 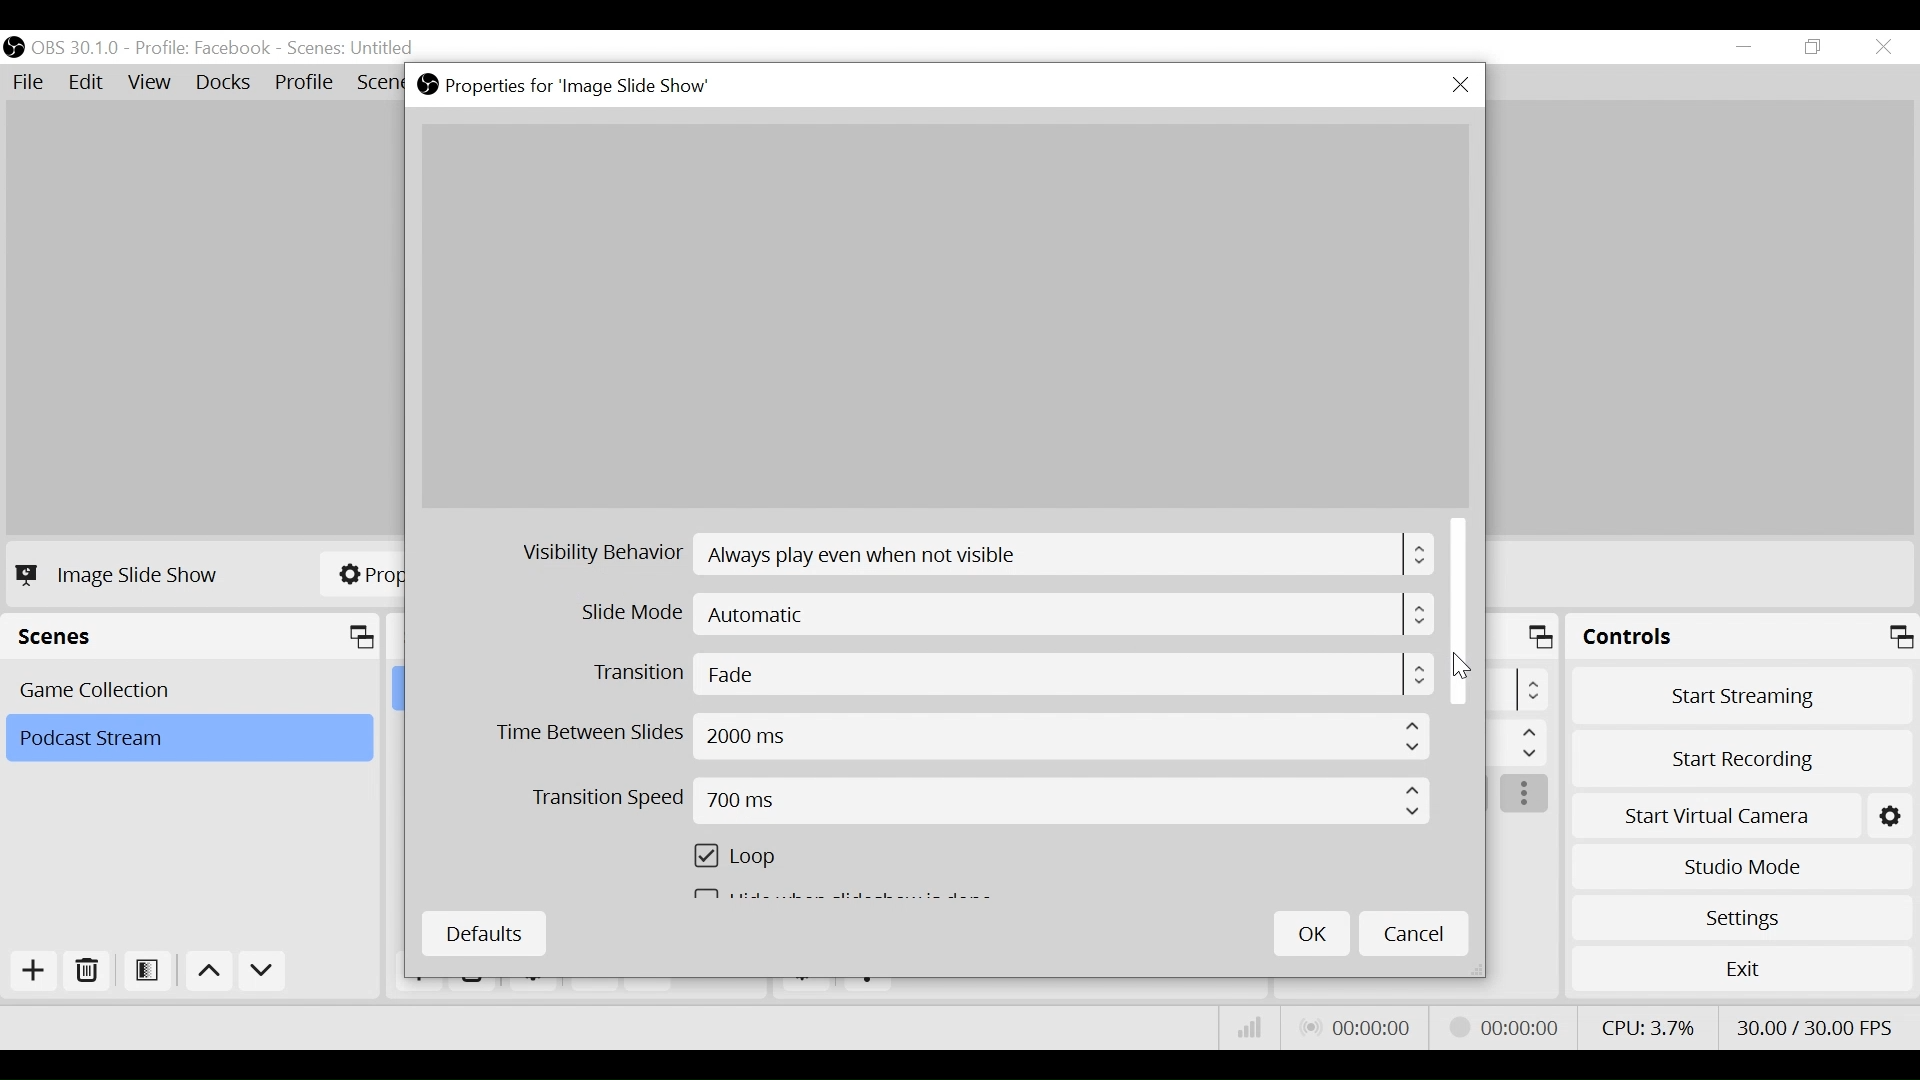 I want to click on Close, so click(x=1460, y=86).